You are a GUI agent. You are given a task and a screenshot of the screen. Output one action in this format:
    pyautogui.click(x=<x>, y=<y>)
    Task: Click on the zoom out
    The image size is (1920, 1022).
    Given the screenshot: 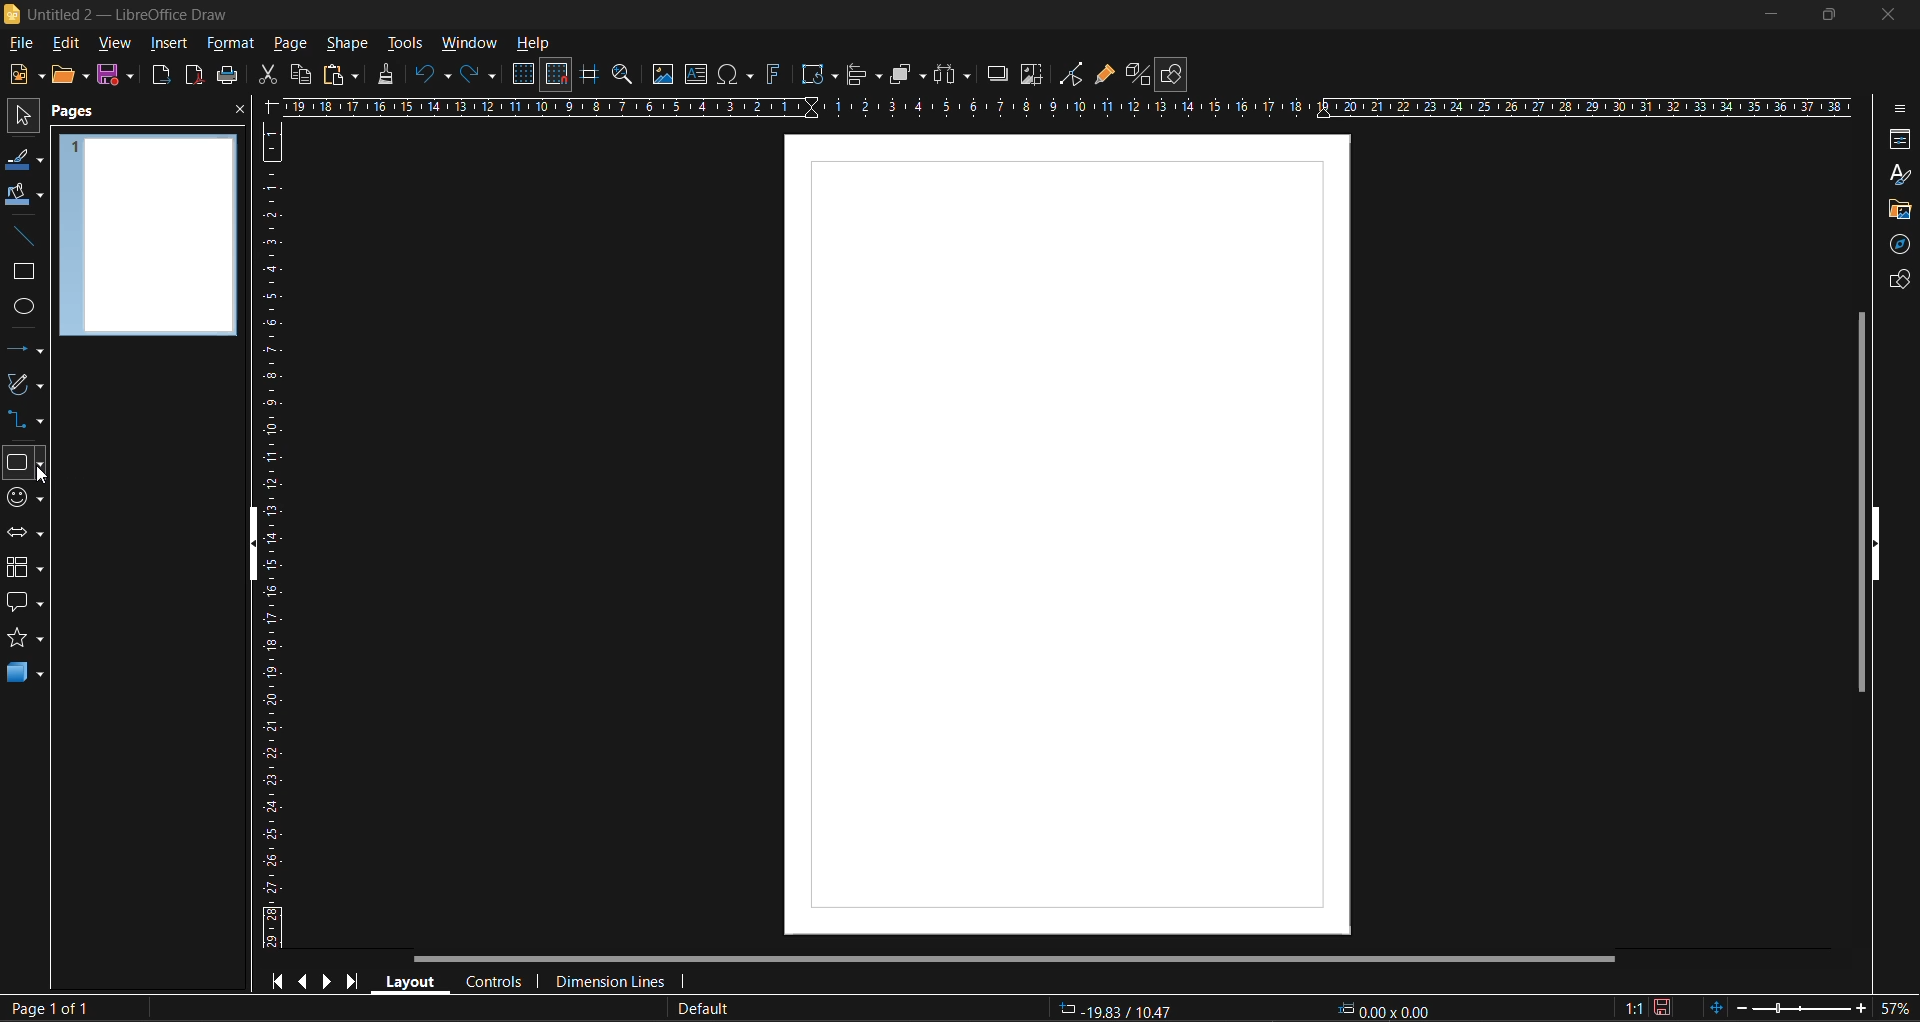 What is the action you would take?
    pyautogui.click(x=1739, y=1006)
    